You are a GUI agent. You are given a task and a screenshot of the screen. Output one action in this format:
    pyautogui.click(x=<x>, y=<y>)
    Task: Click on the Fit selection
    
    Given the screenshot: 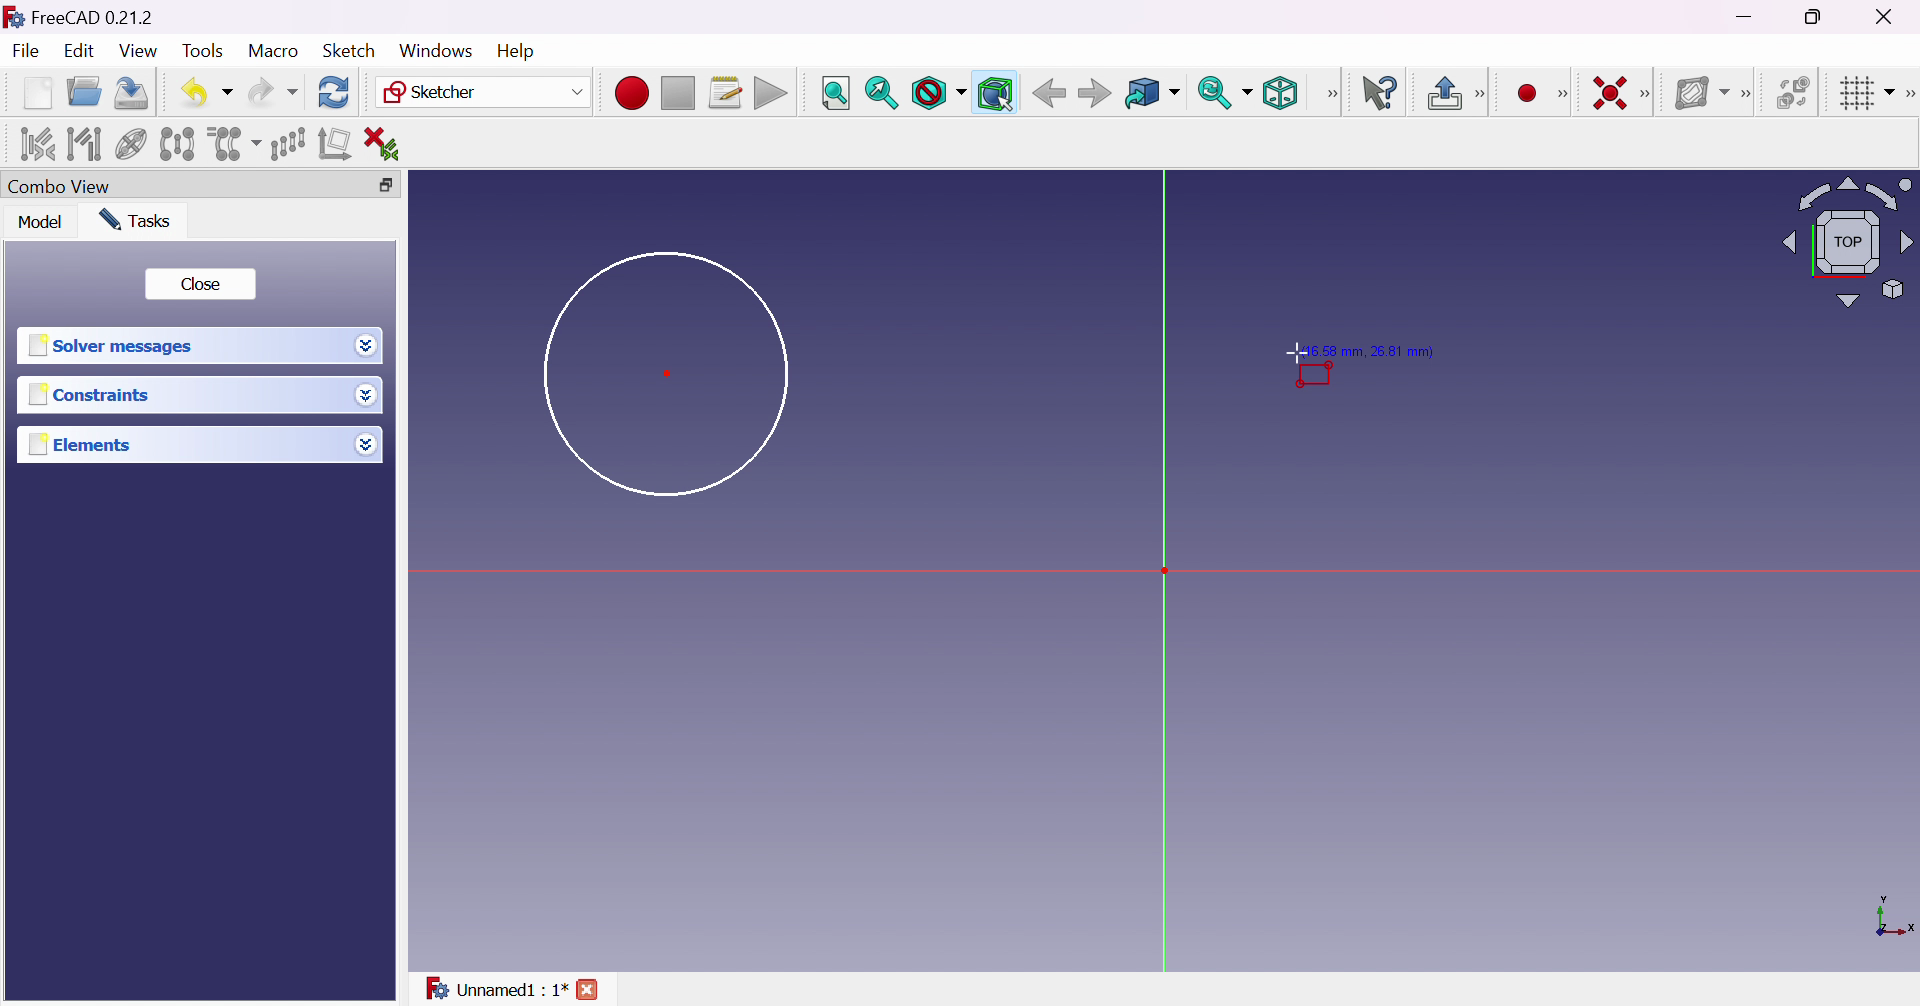 What is the action you would take?
    pyautogui.click(x=881, y=93)
    